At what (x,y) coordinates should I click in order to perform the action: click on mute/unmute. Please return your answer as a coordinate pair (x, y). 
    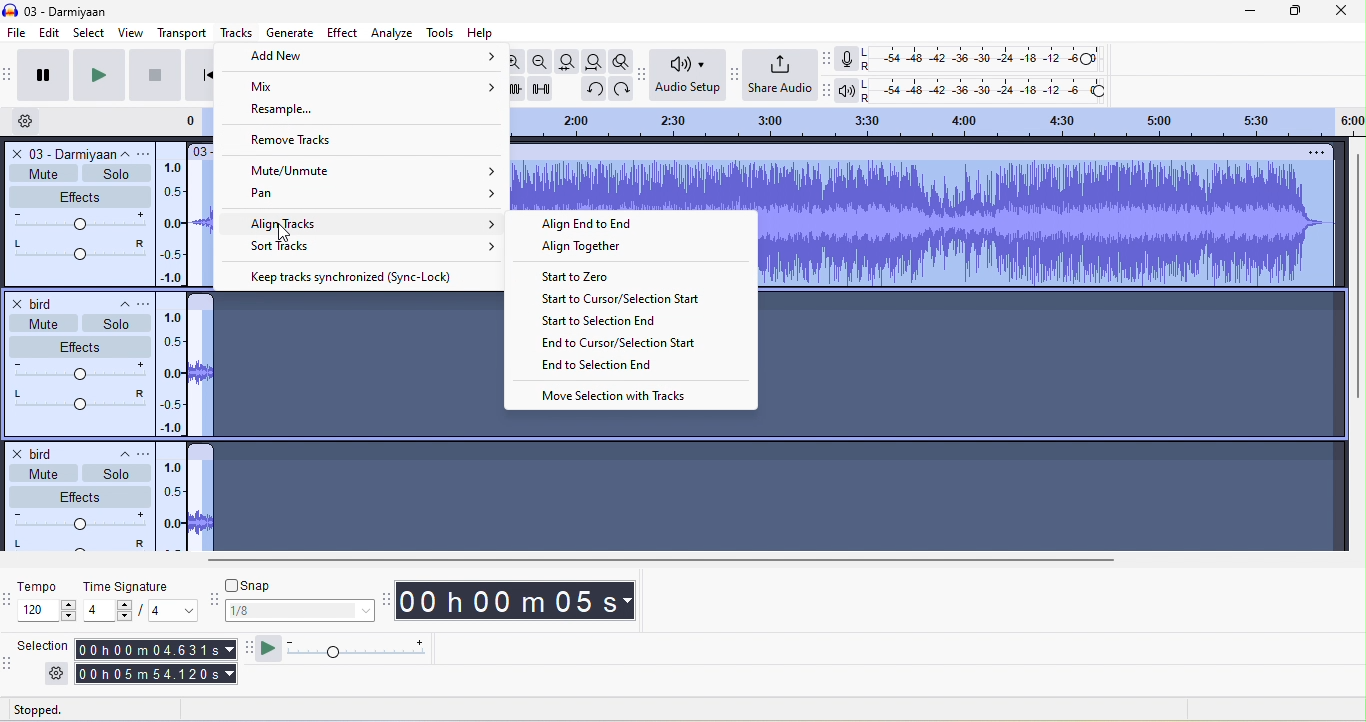
    Looking at the image, I should click on (377, 172).